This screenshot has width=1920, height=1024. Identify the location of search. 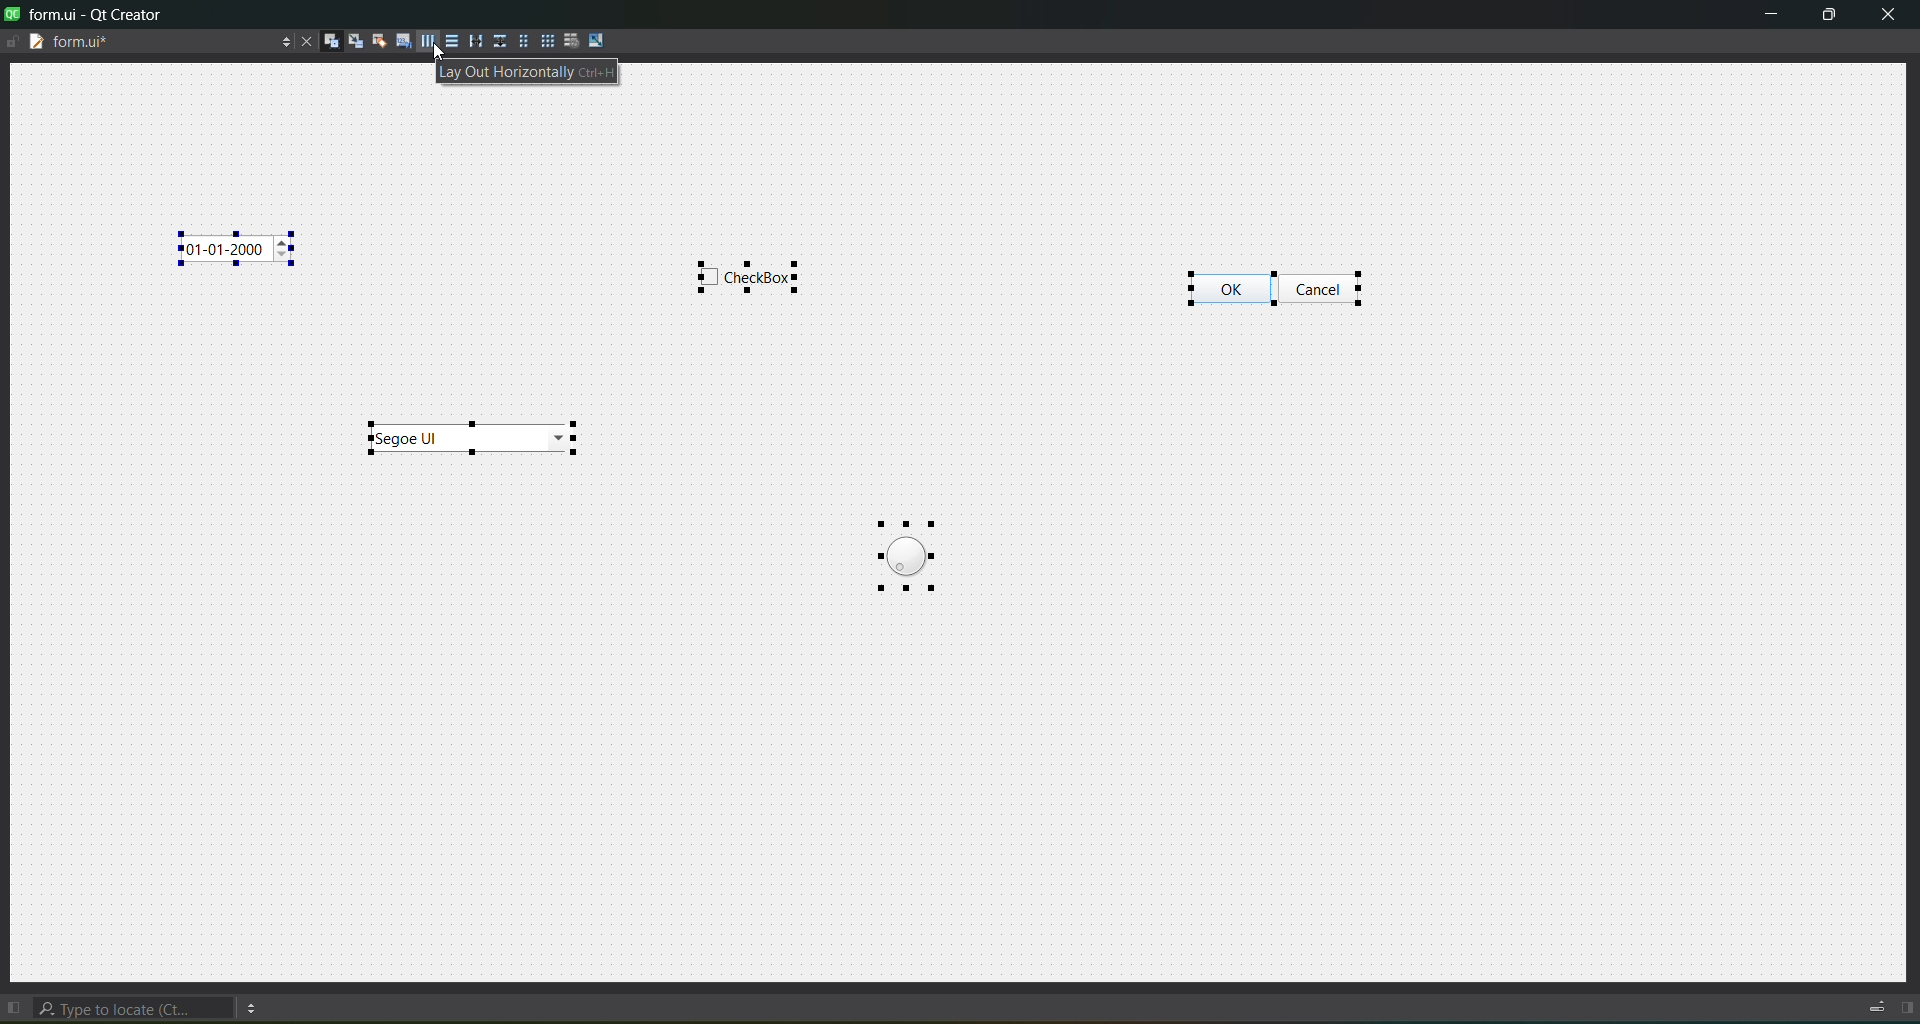
(132, 1004).